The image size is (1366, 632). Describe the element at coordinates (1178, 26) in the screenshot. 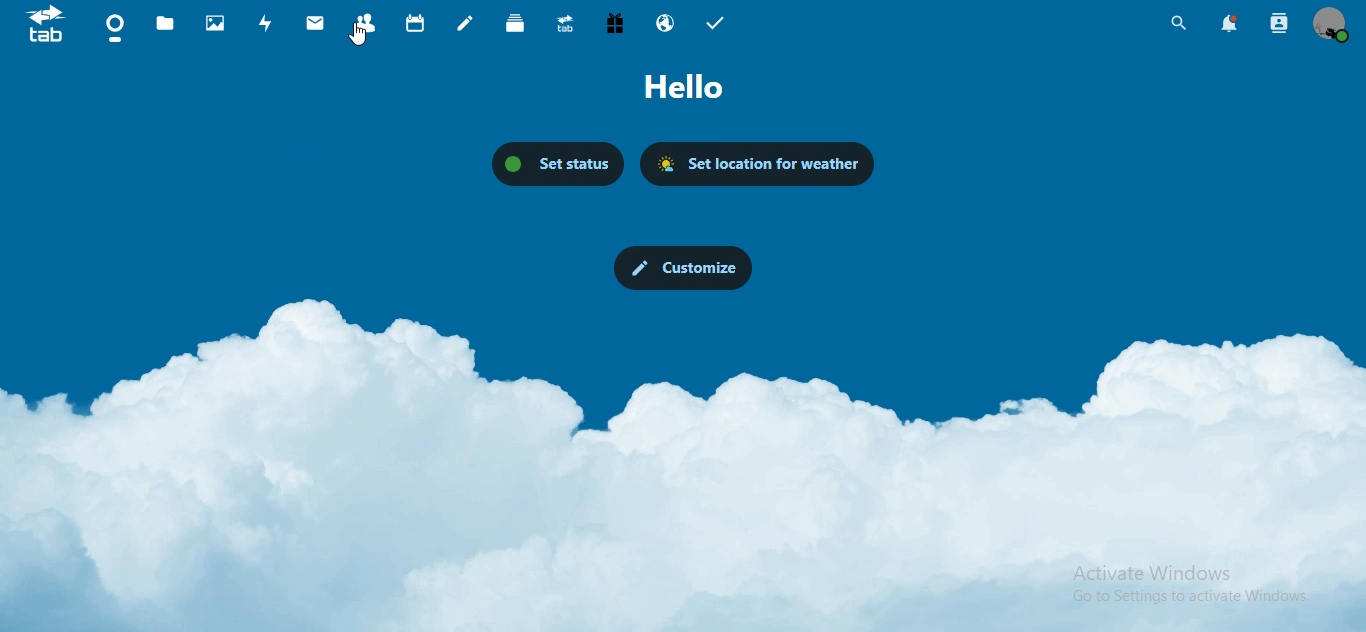

I see `unified search` at that location.